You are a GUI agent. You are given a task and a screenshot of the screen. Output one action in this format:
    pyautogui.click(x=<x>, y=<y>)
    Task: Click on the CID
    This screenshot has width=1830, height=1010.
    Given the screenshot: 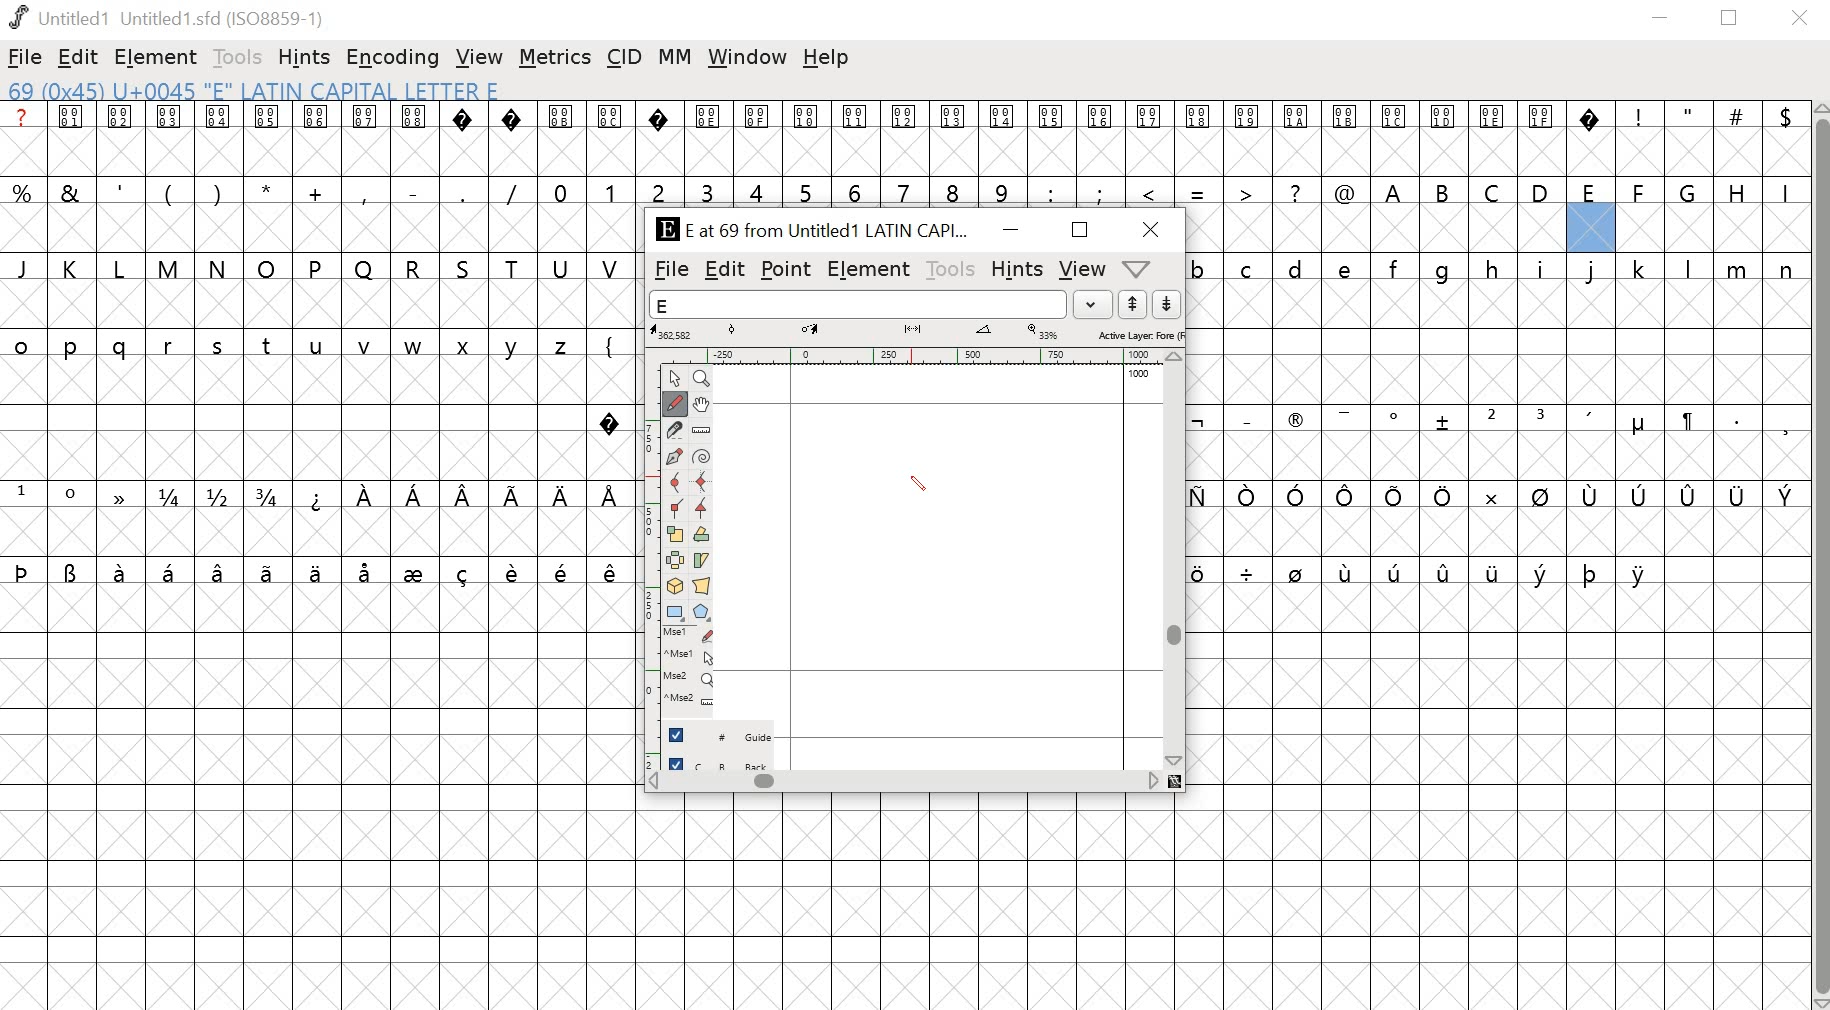 What is the action you would take?
    pyautogui.click(x=624, y=59)
    